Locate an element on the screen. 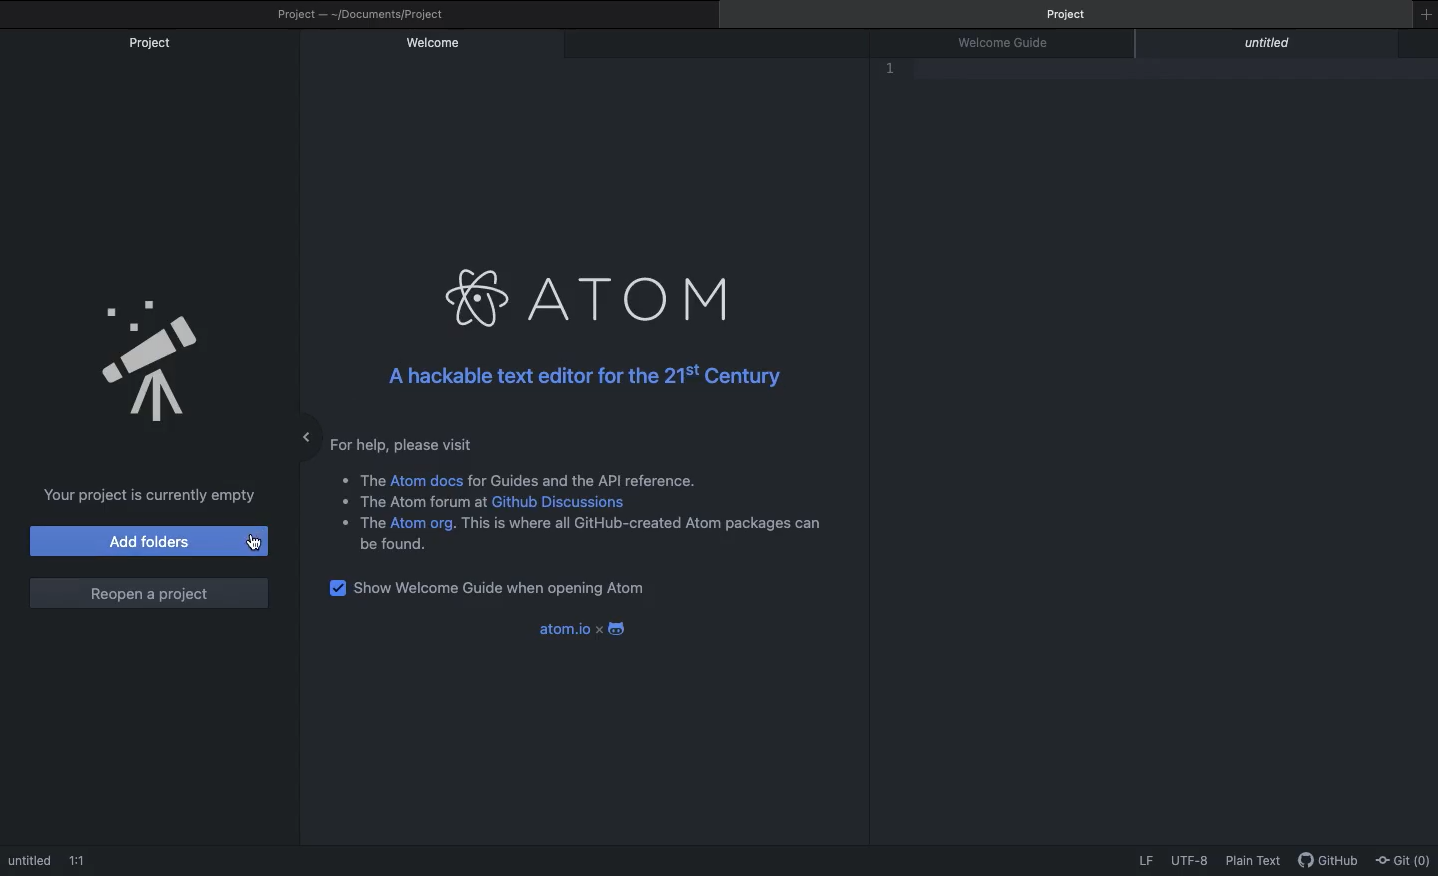 This screenshot has height=876, width=1438. Project is located at coordinates (154, 44).